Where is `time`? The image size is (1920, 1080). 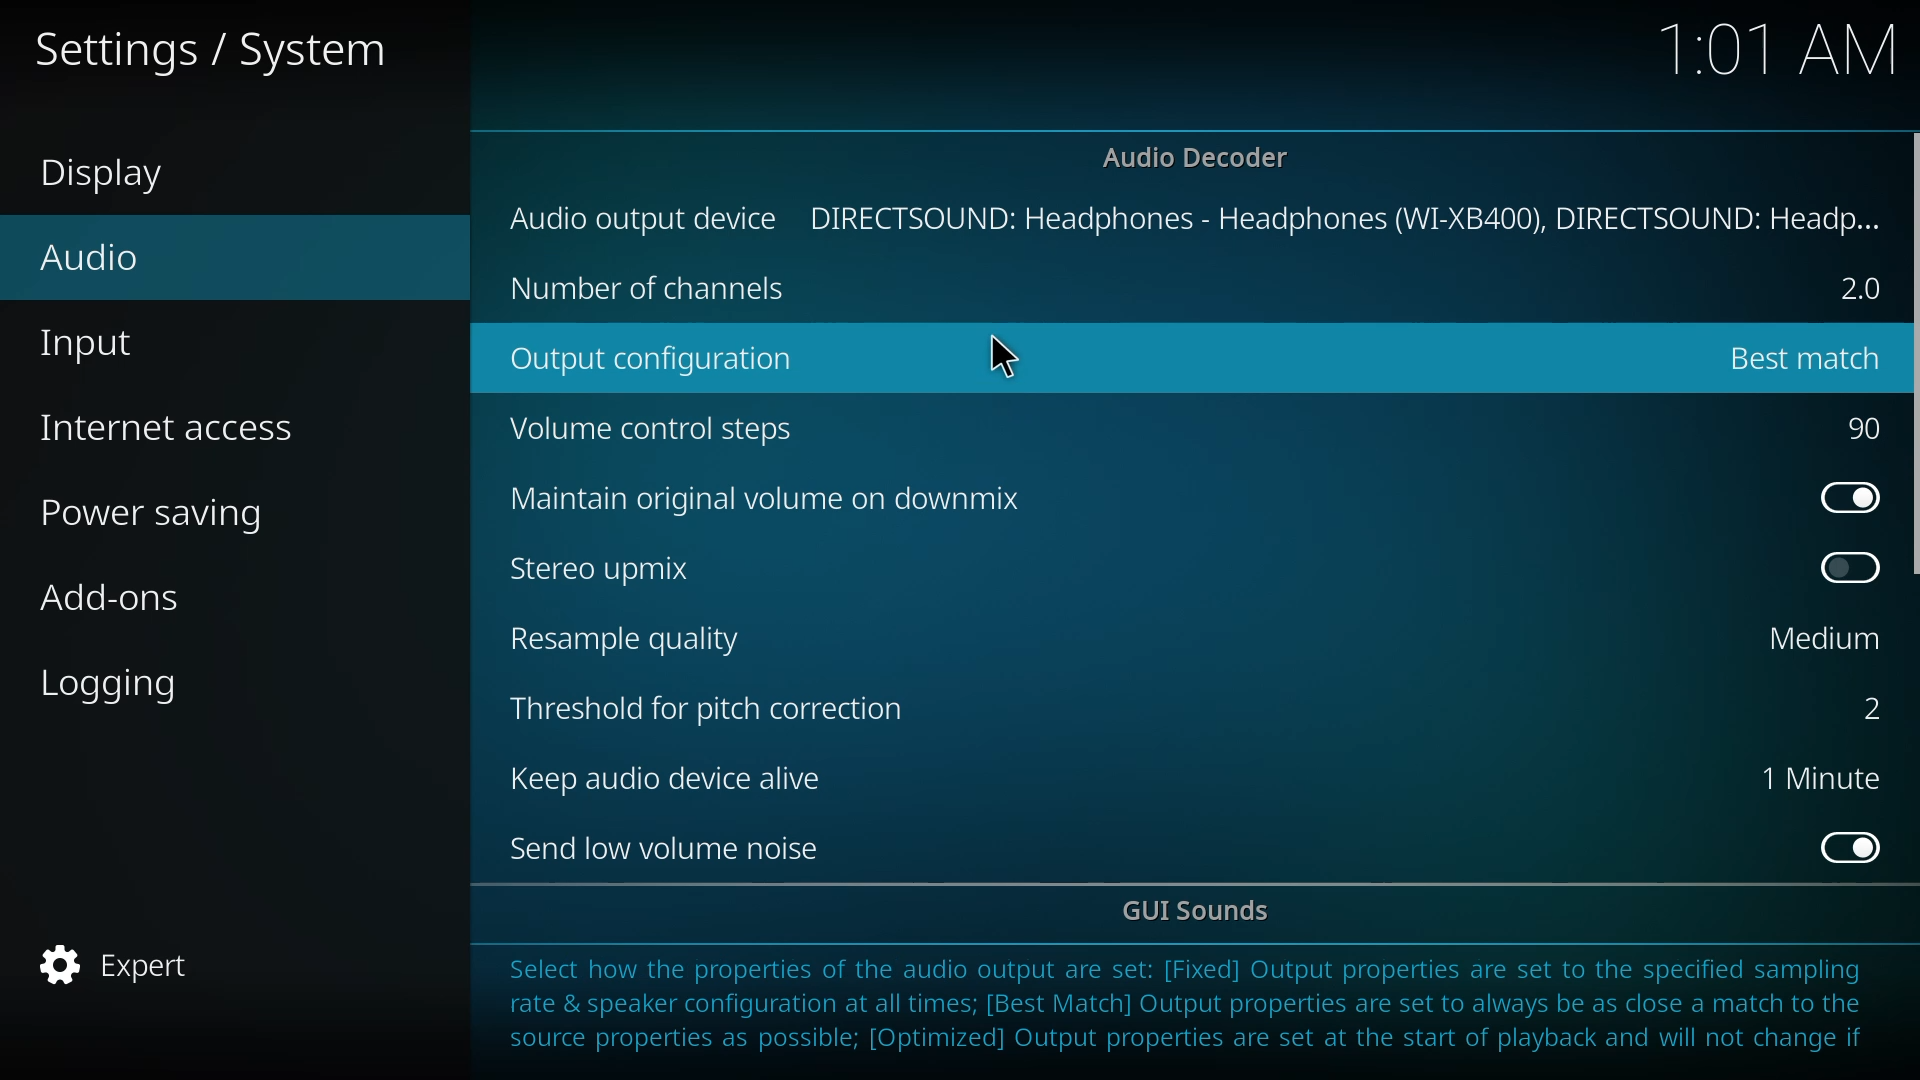 time is located at coordinates (1773, 50).